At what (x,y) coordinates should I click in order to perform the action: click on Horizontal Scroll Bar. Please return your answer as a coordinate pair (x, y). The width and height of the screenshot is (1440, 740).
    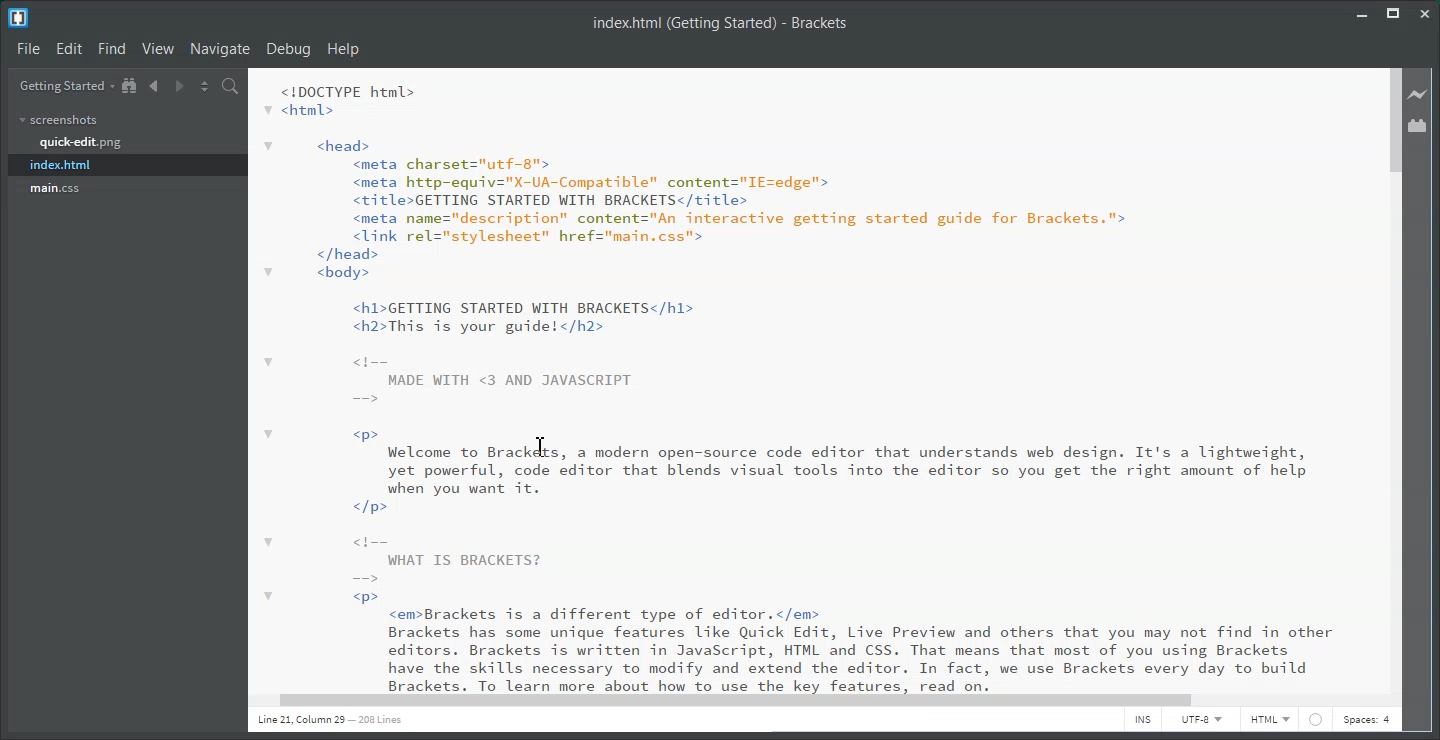
    Looking at the image, I should click on (811, 700).